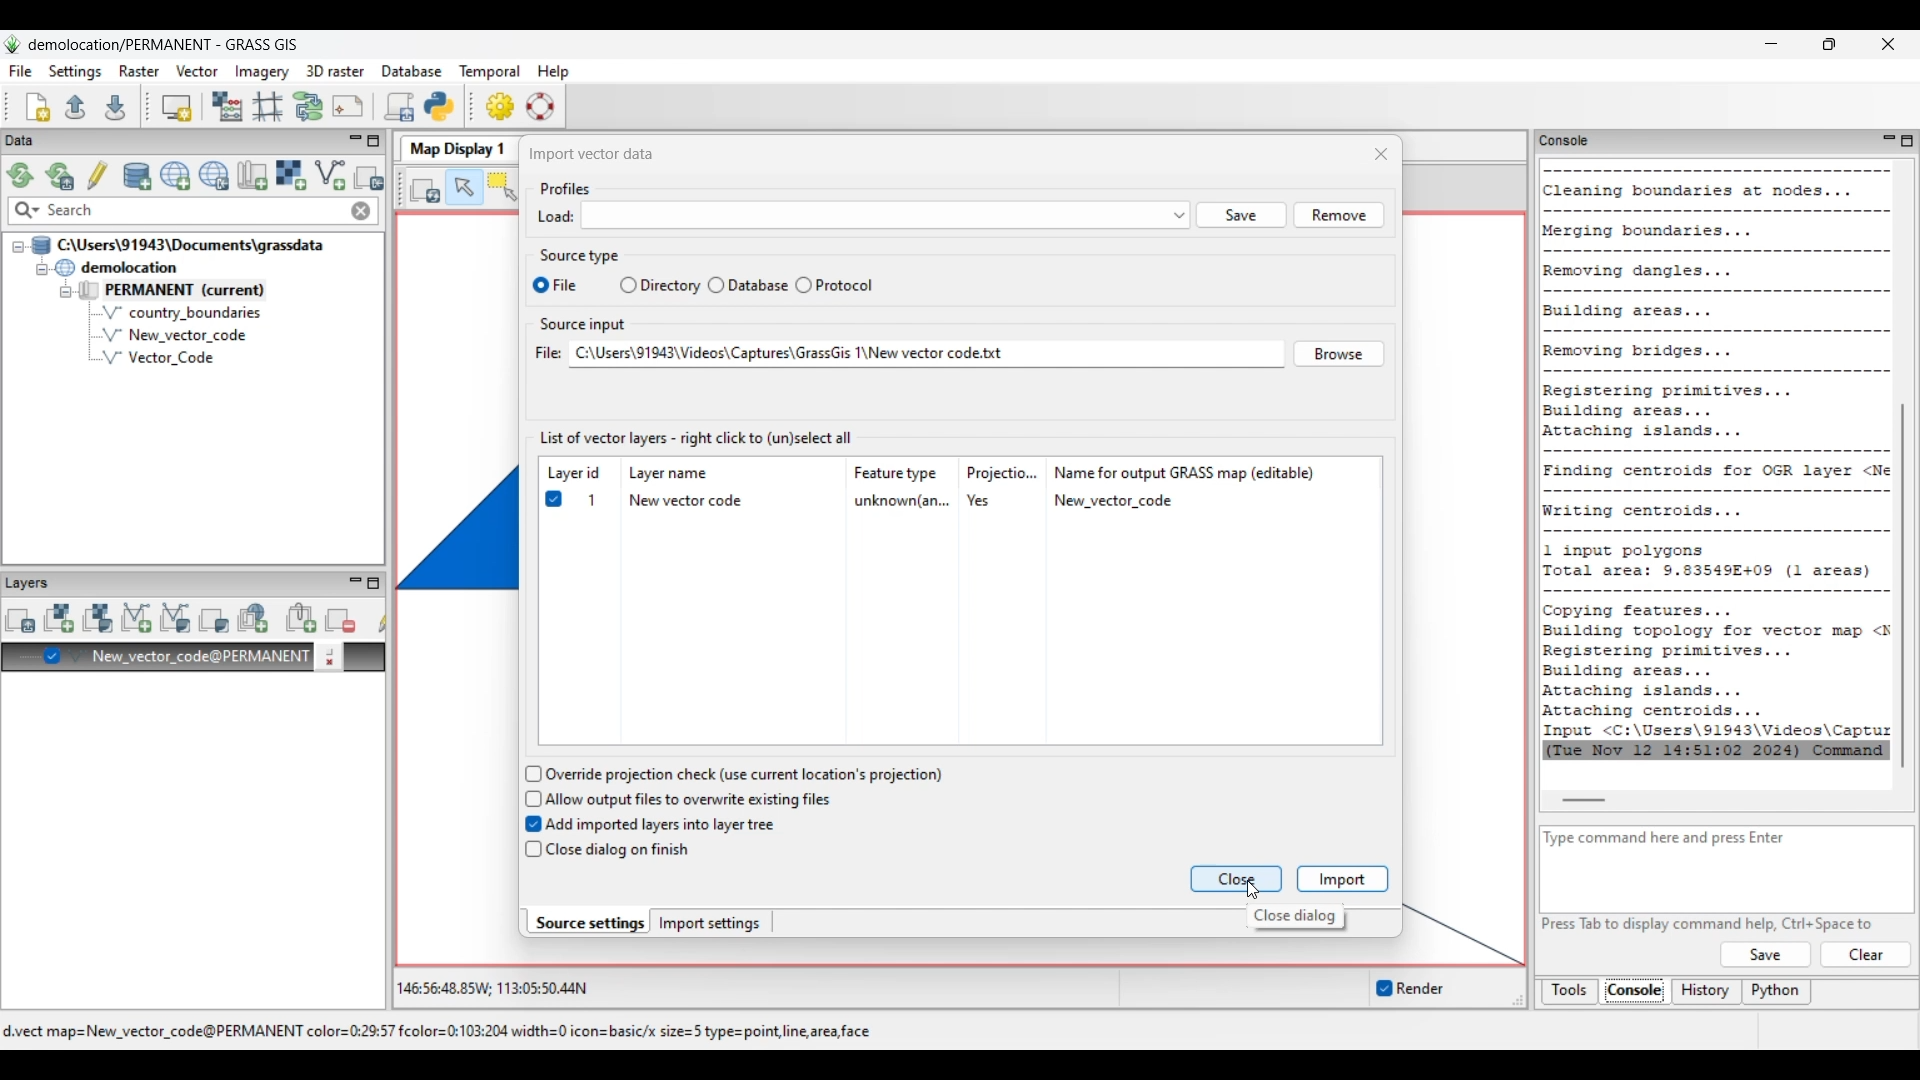 Image resolution: width=1920 pixels, height=1080 pixels. Describe the element at coordinates (1571, 992) in the screenshot. I see `Tools, current selection` at that location.